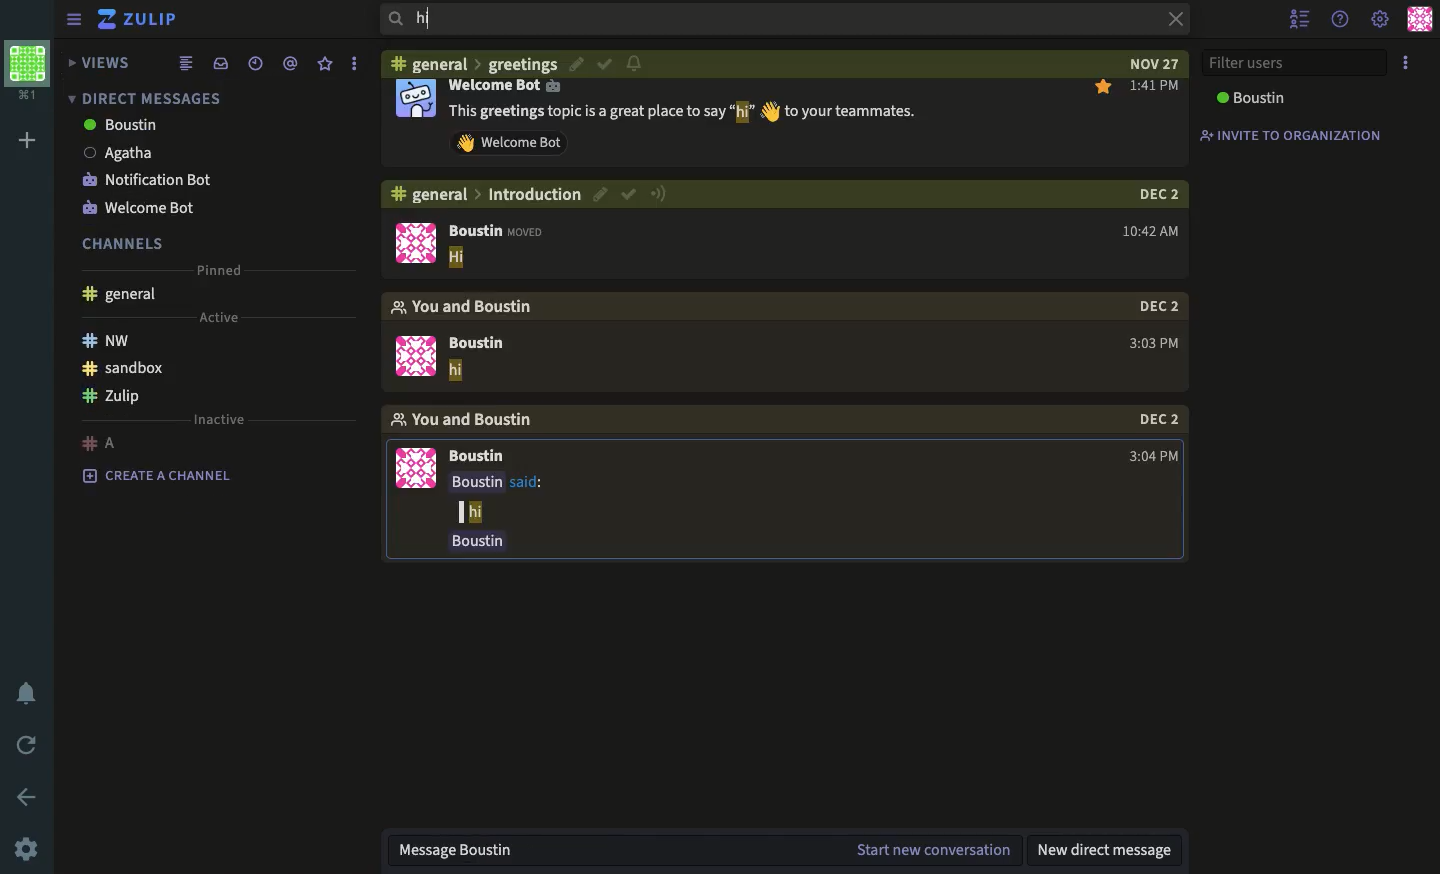 The height and width of the screenshot is (874, 1440). I want to click on hi, so click(456, 373).